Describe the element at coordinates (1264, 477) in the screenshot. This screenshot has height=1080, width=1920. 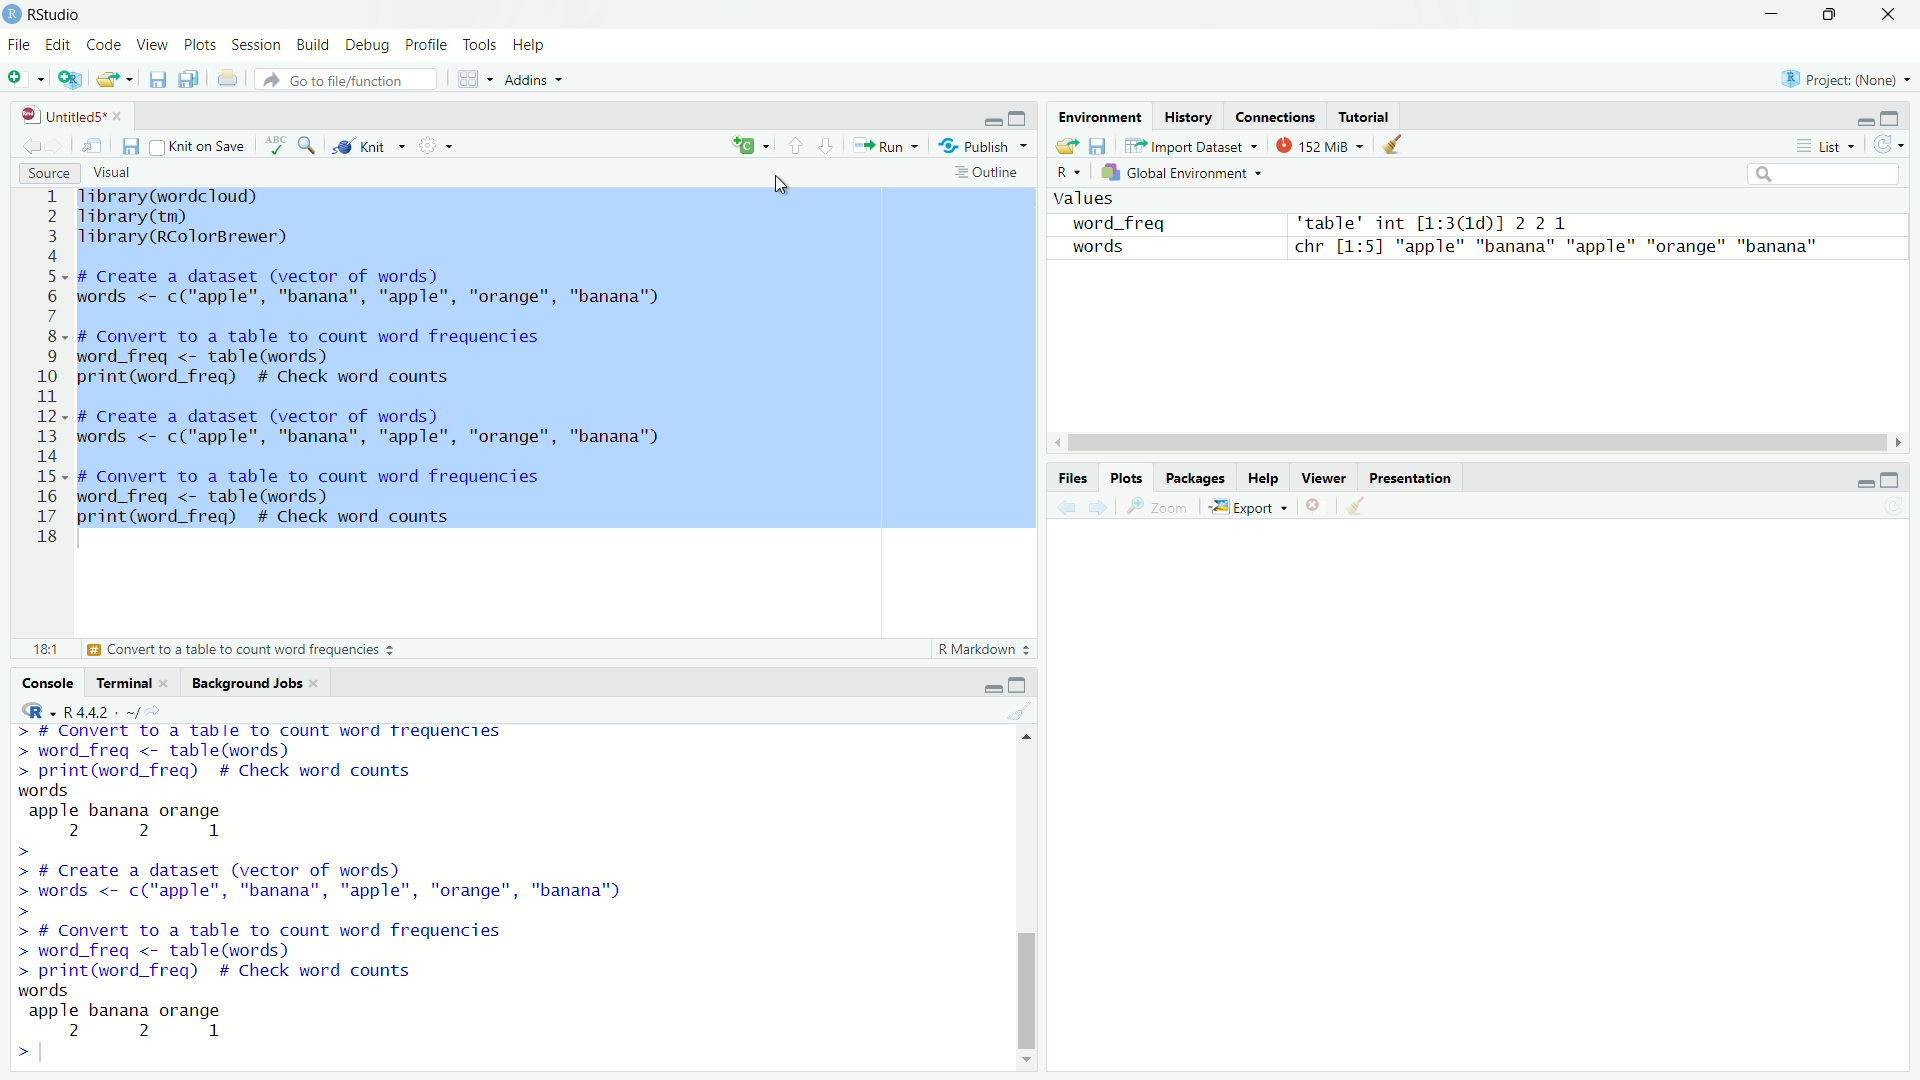
I see `Help` at that location.